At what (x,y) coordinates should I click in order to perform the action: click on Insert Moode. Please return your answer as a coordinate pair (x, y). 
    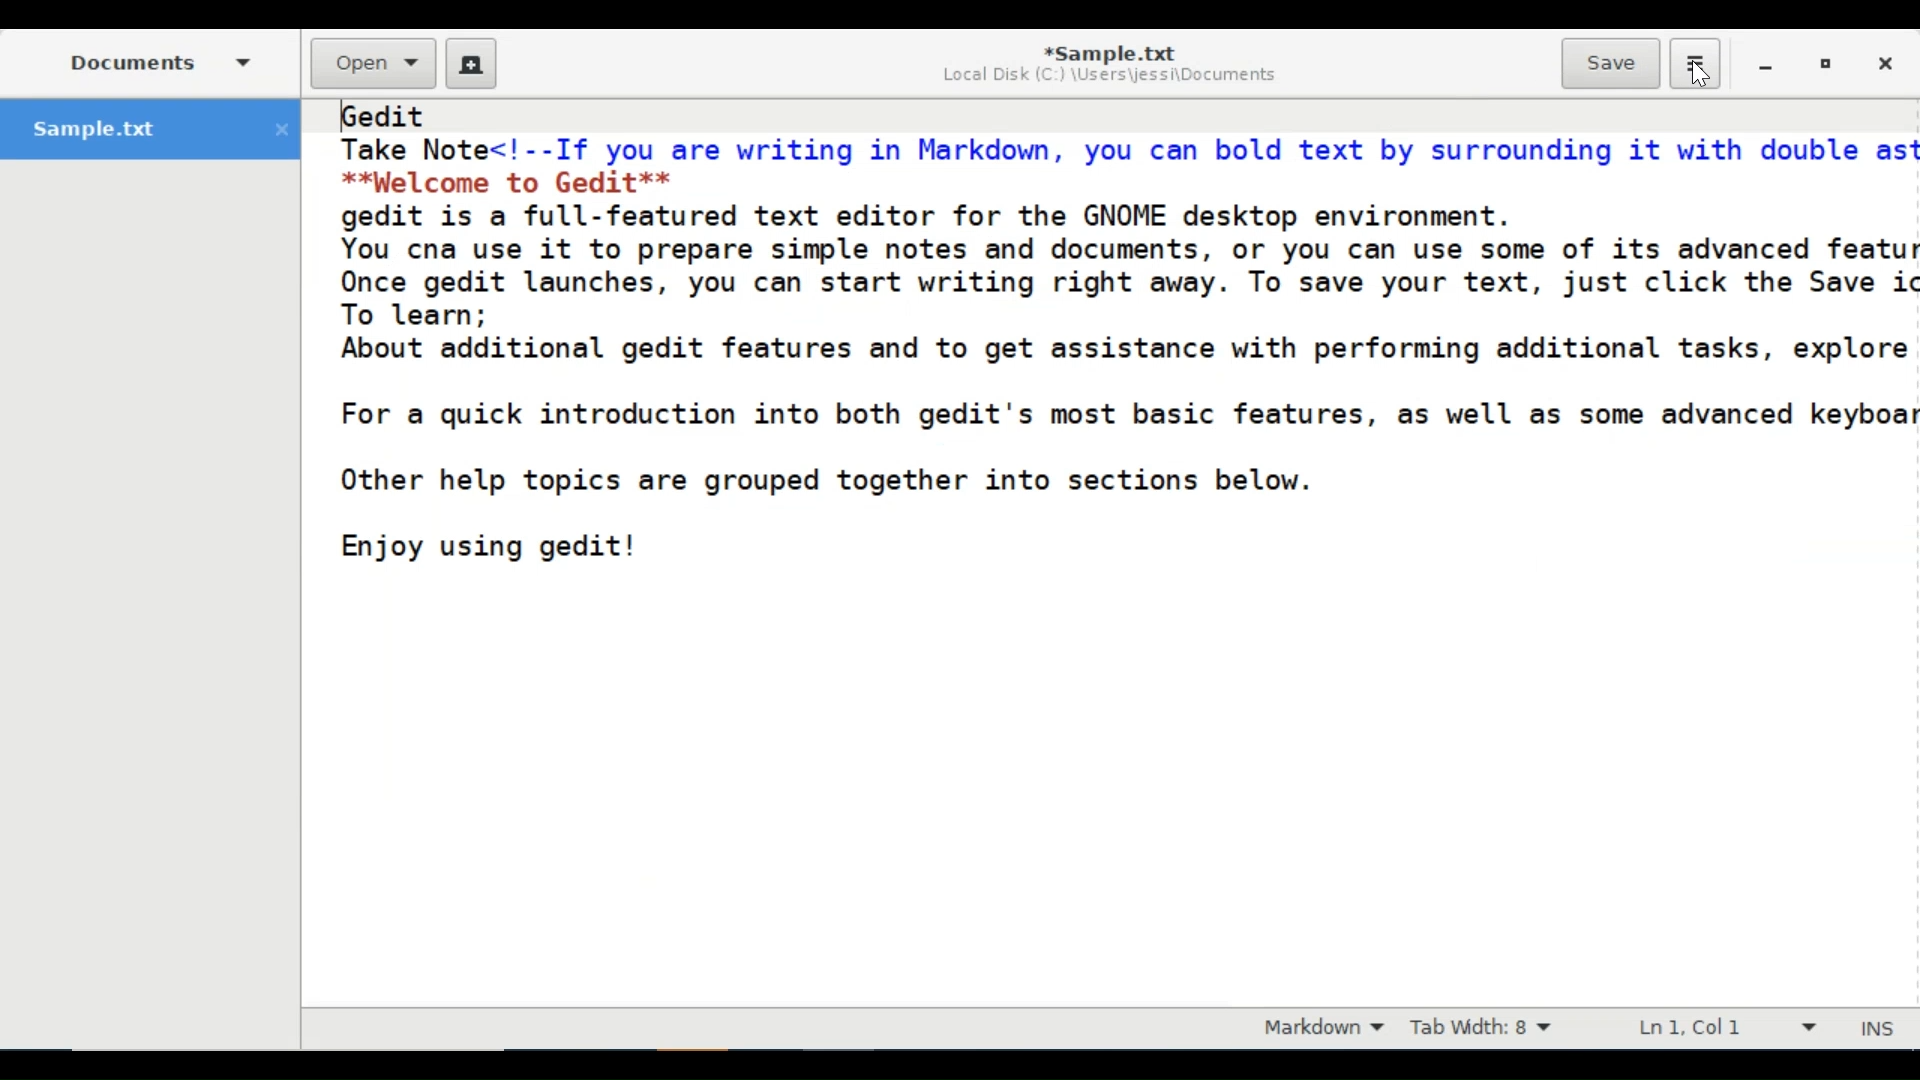
    Looking at the image, I should click on (1879, 1028).